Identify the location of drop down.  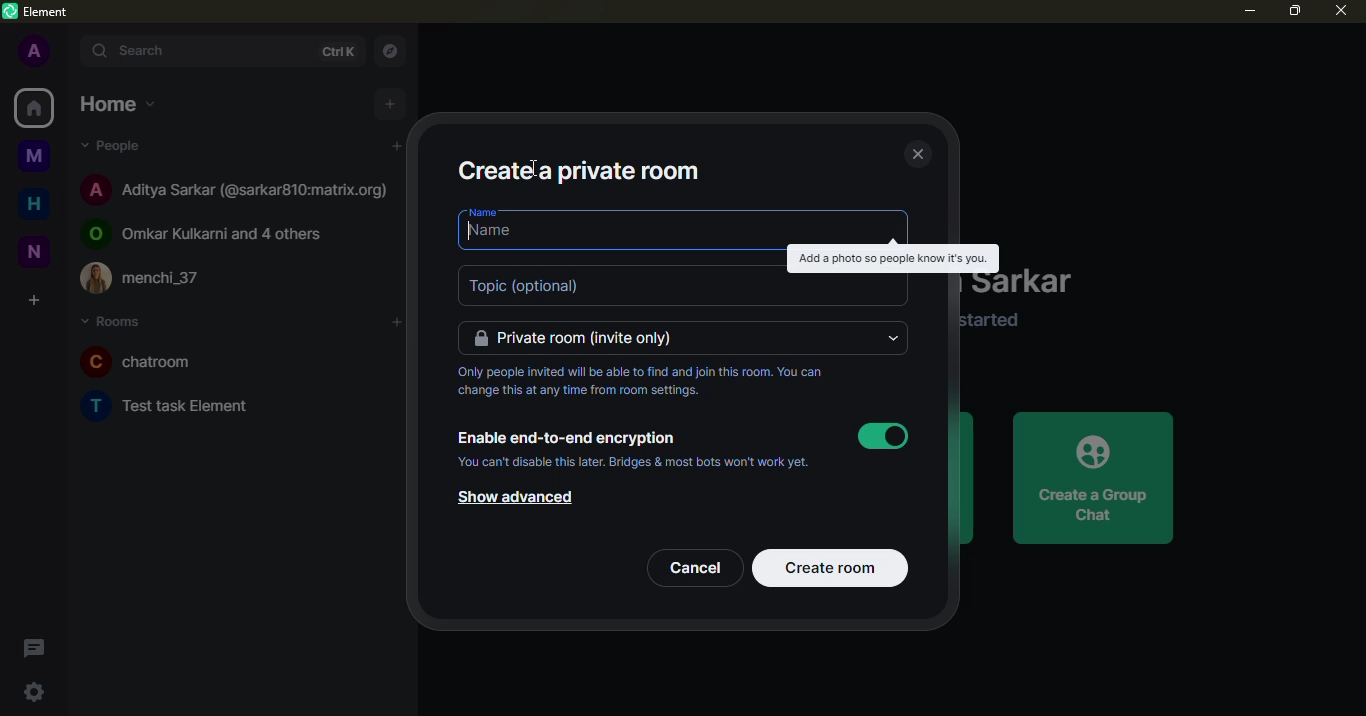
(890, 339).